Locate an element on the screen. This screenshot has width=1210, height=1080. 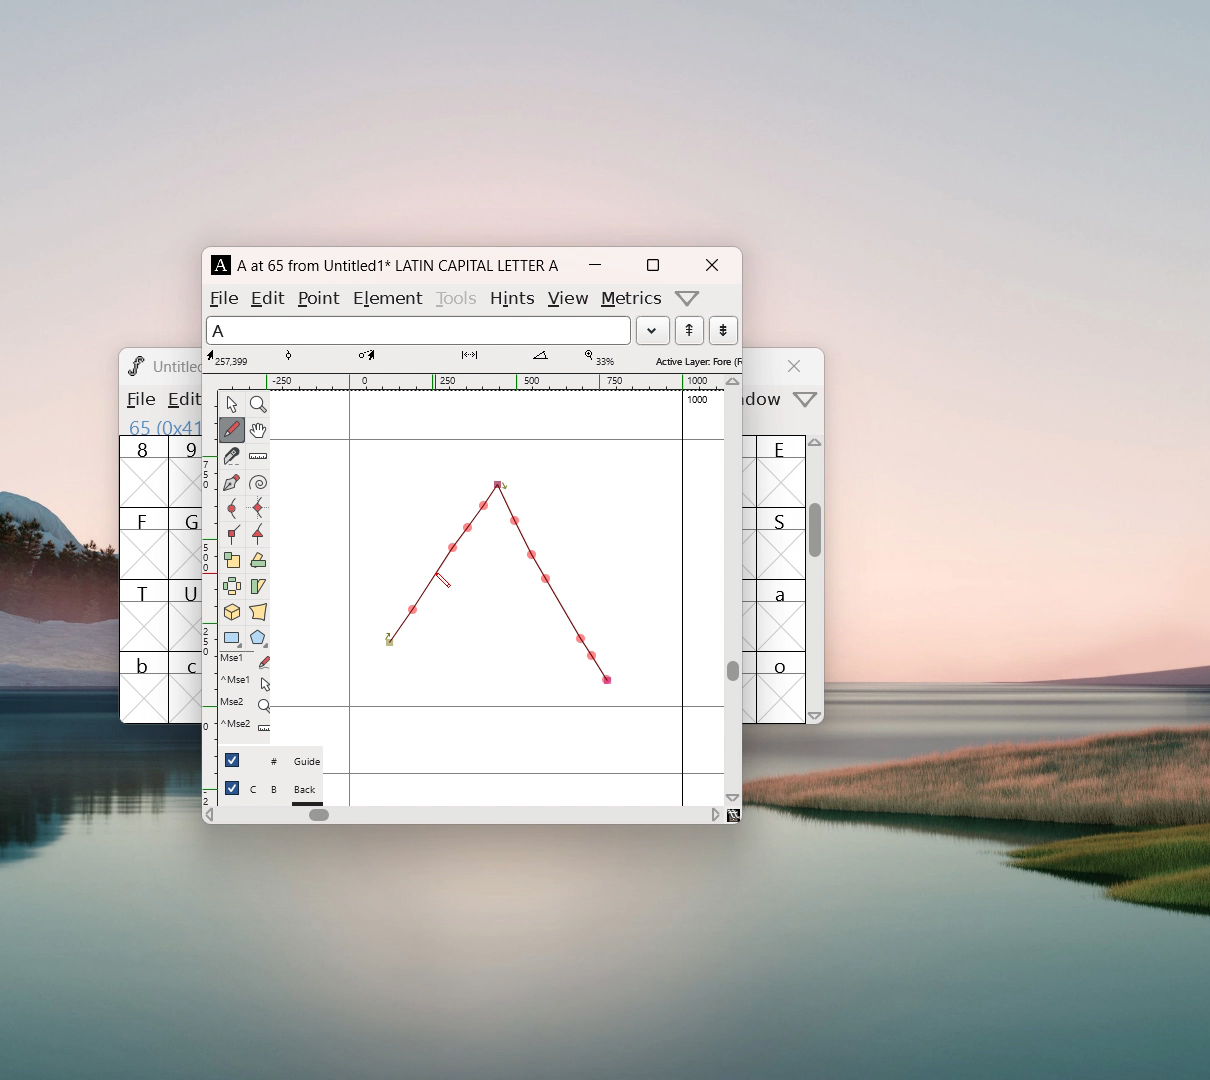
G is located at coordinates (184, 543).